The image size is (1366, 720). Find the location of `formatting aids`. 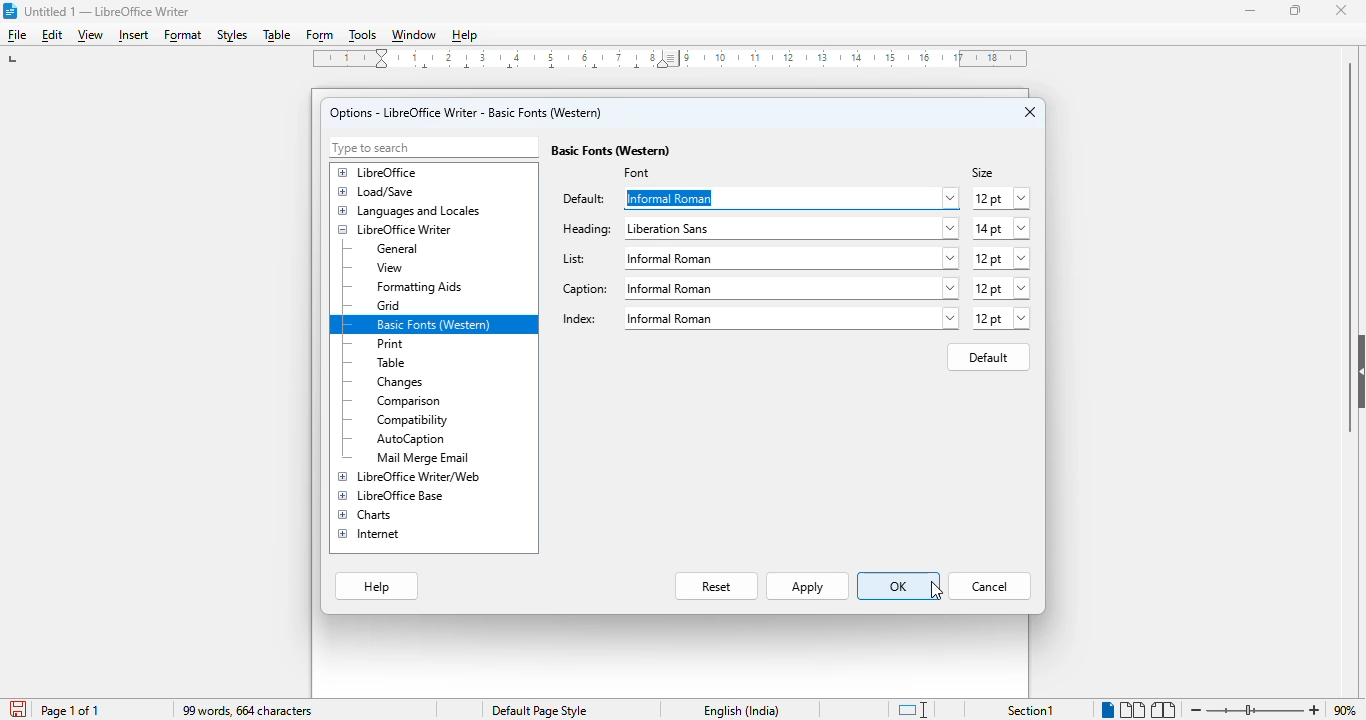

formatting aids is located at coordinates (419, 287).